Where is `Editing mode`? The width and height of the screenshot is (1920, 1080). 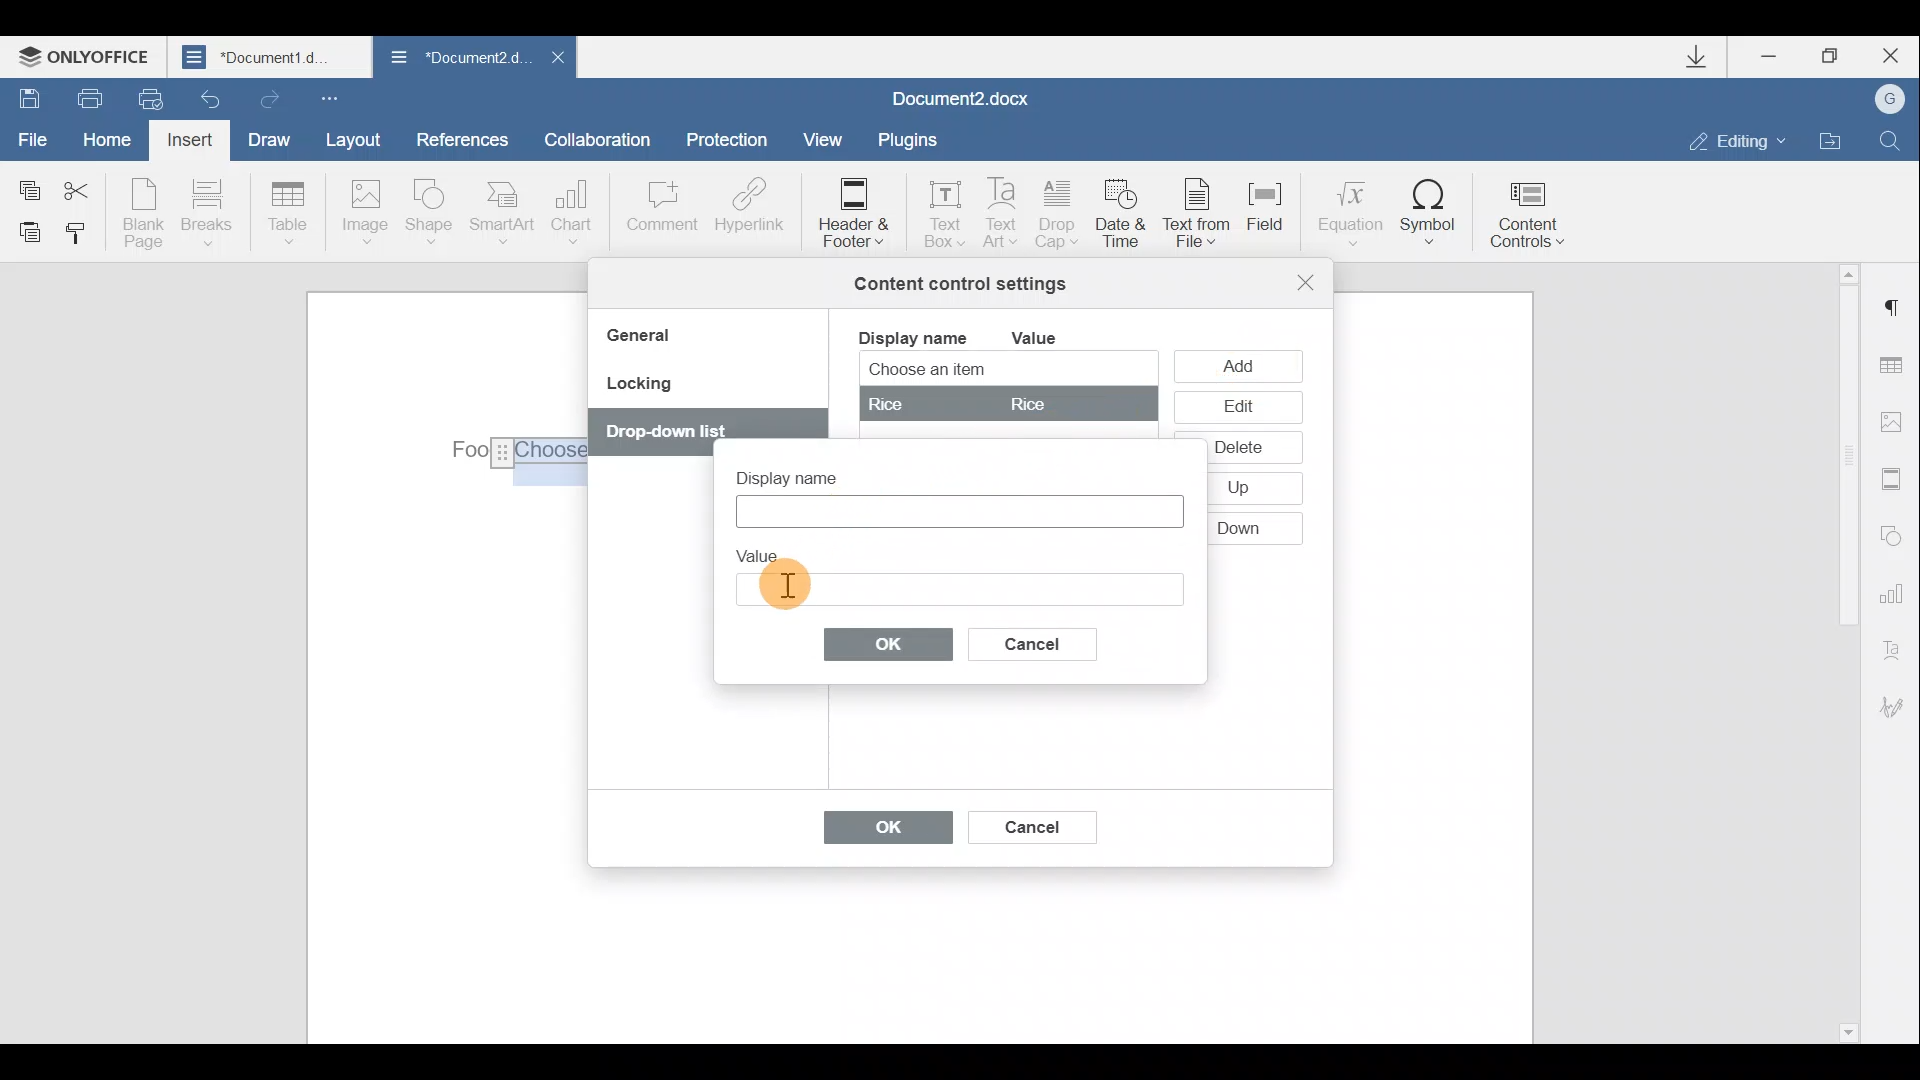 Editing mode is located at coordinates (1738, 140).